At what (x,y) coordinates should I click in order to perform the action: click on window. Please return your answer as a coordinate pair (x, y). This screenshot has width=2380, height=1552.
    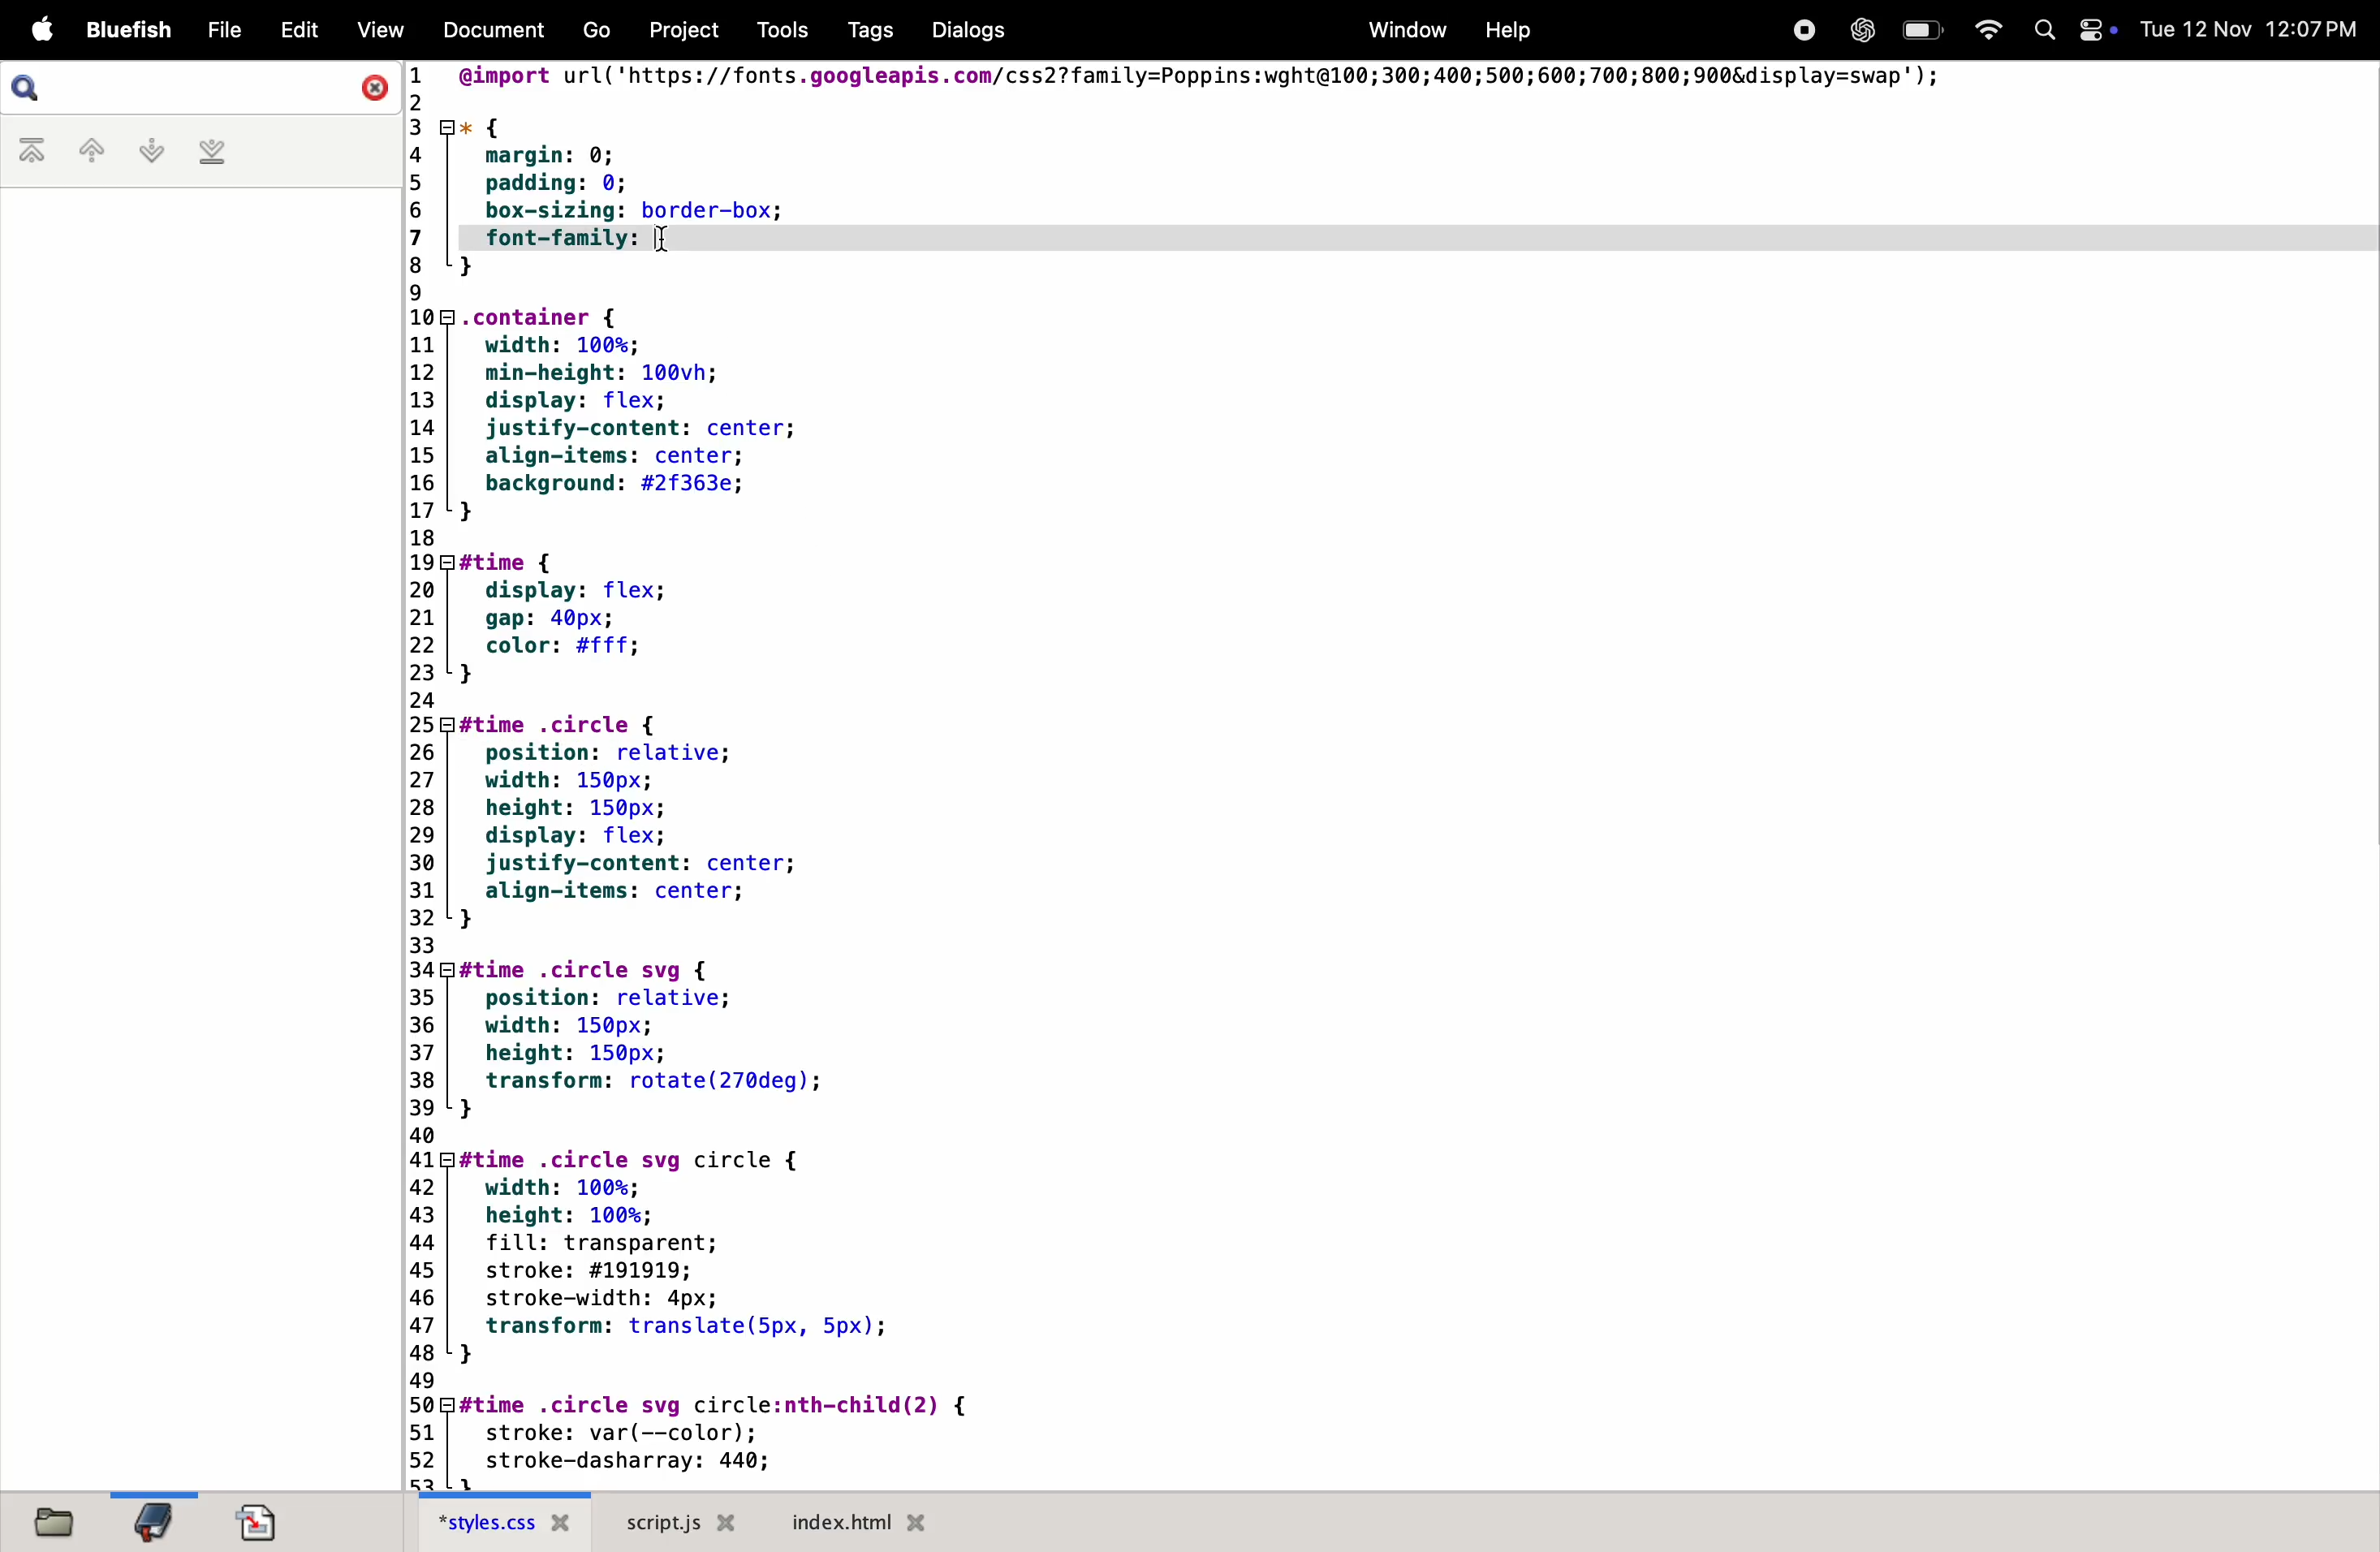
    Looking at the image, I should click on (1403, 29).